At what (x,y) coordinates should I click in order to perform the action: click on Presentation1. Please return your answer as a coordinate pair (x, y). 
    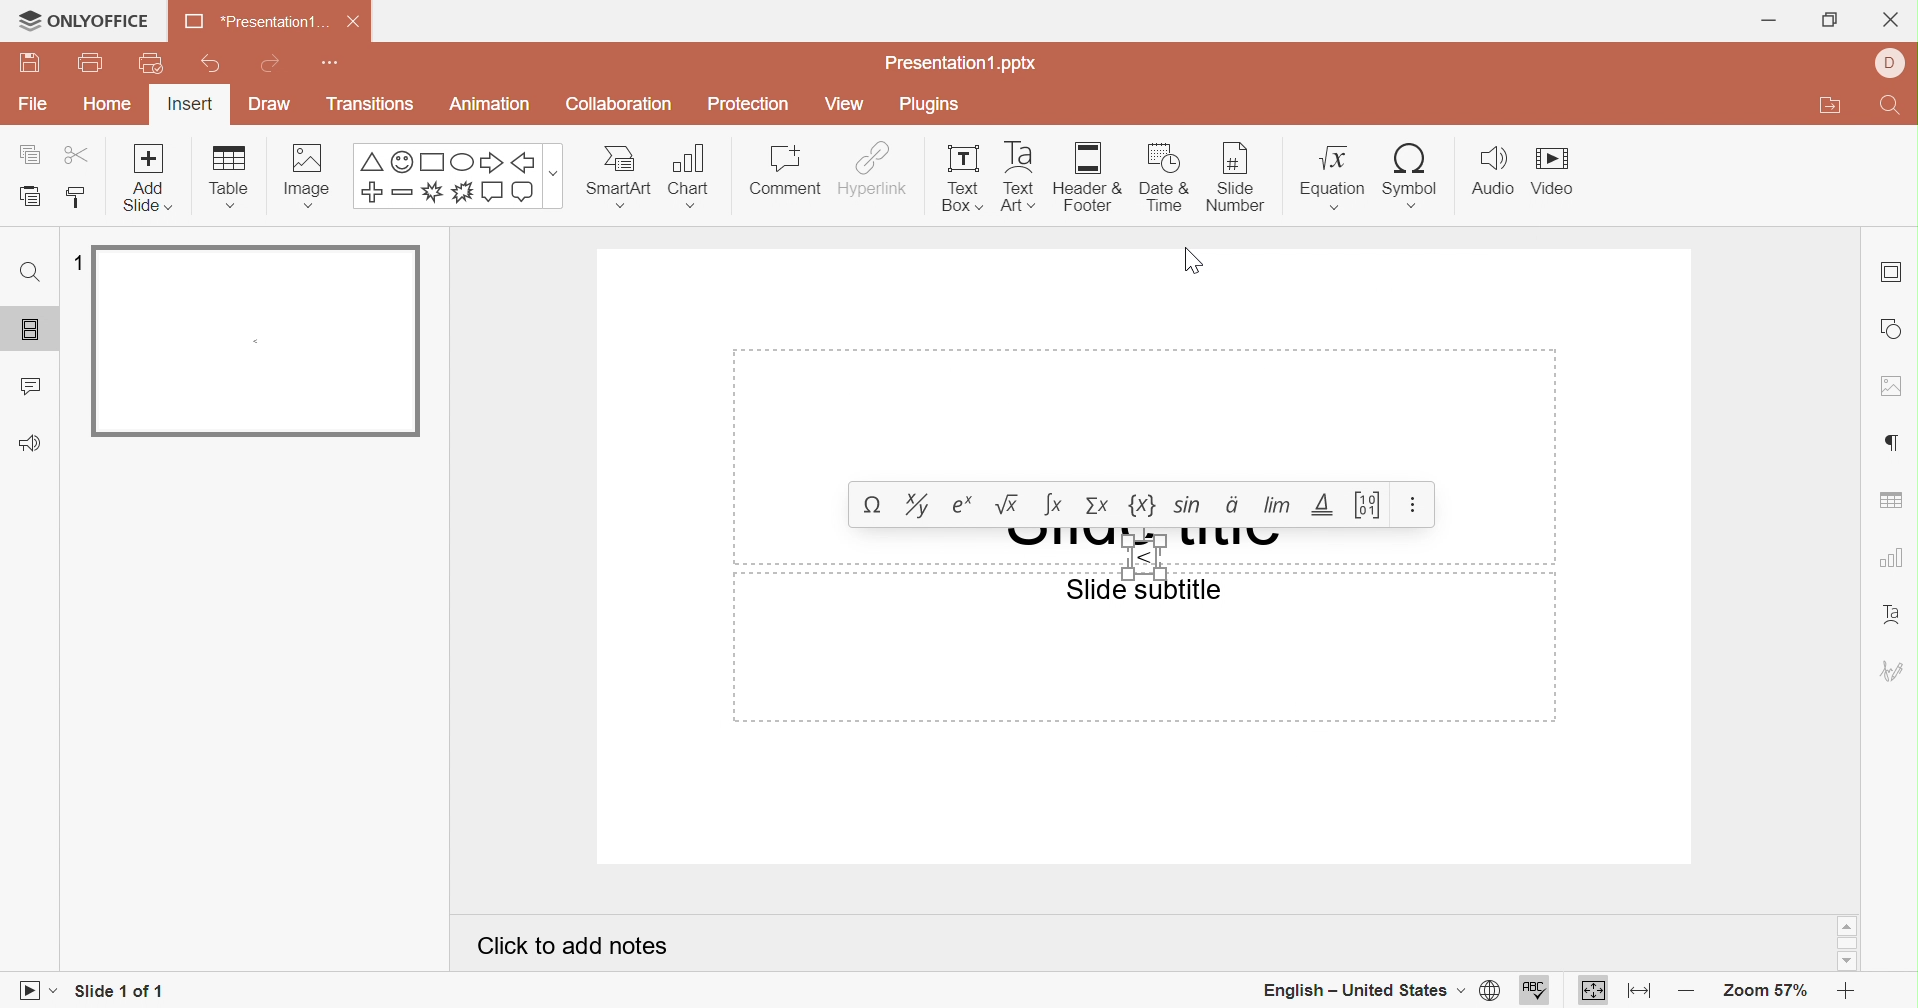
    Looking at the image, I should click on (248, 24).